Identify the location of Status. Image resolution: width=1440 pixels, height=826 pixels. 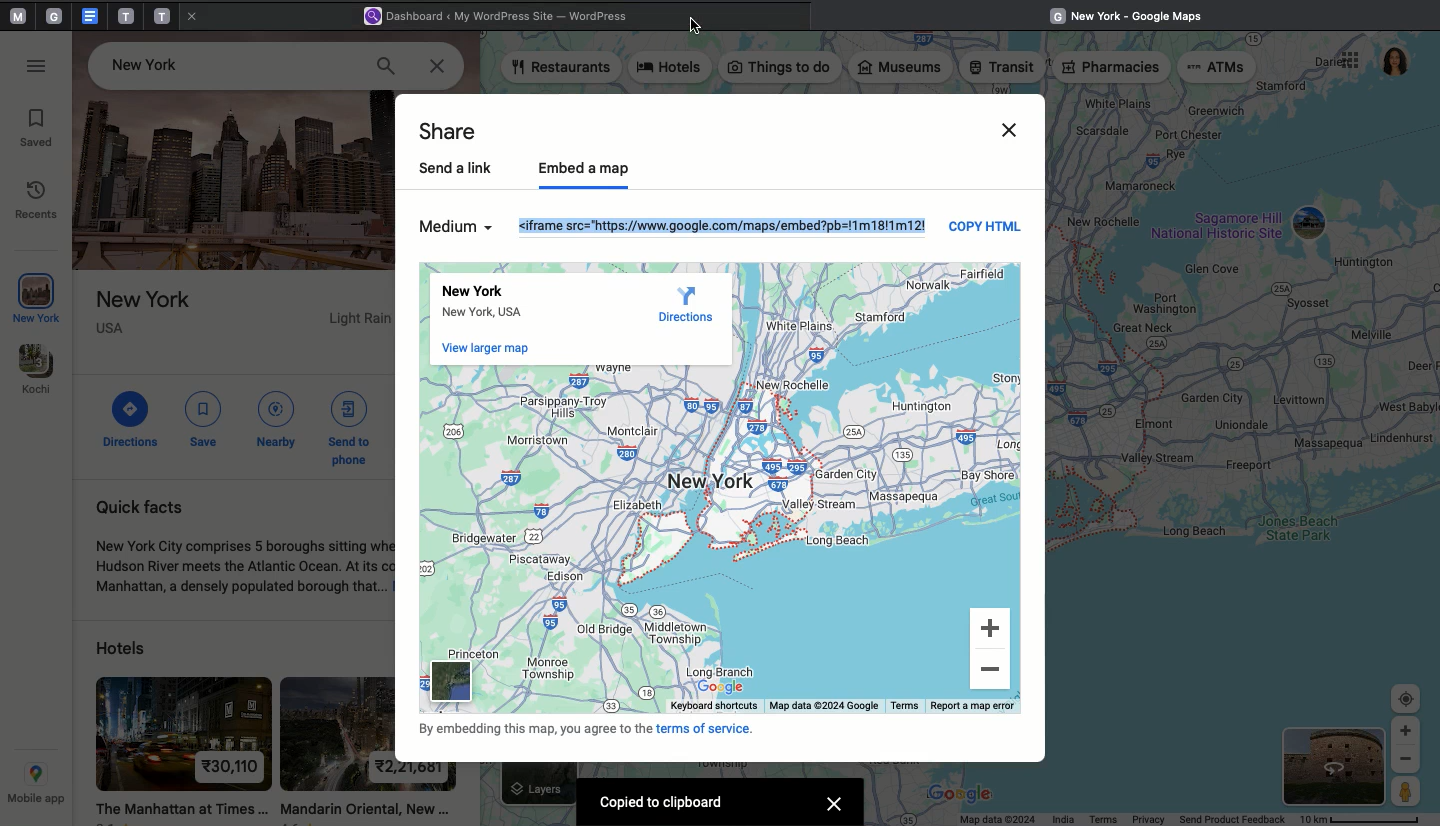
(1197, 817).